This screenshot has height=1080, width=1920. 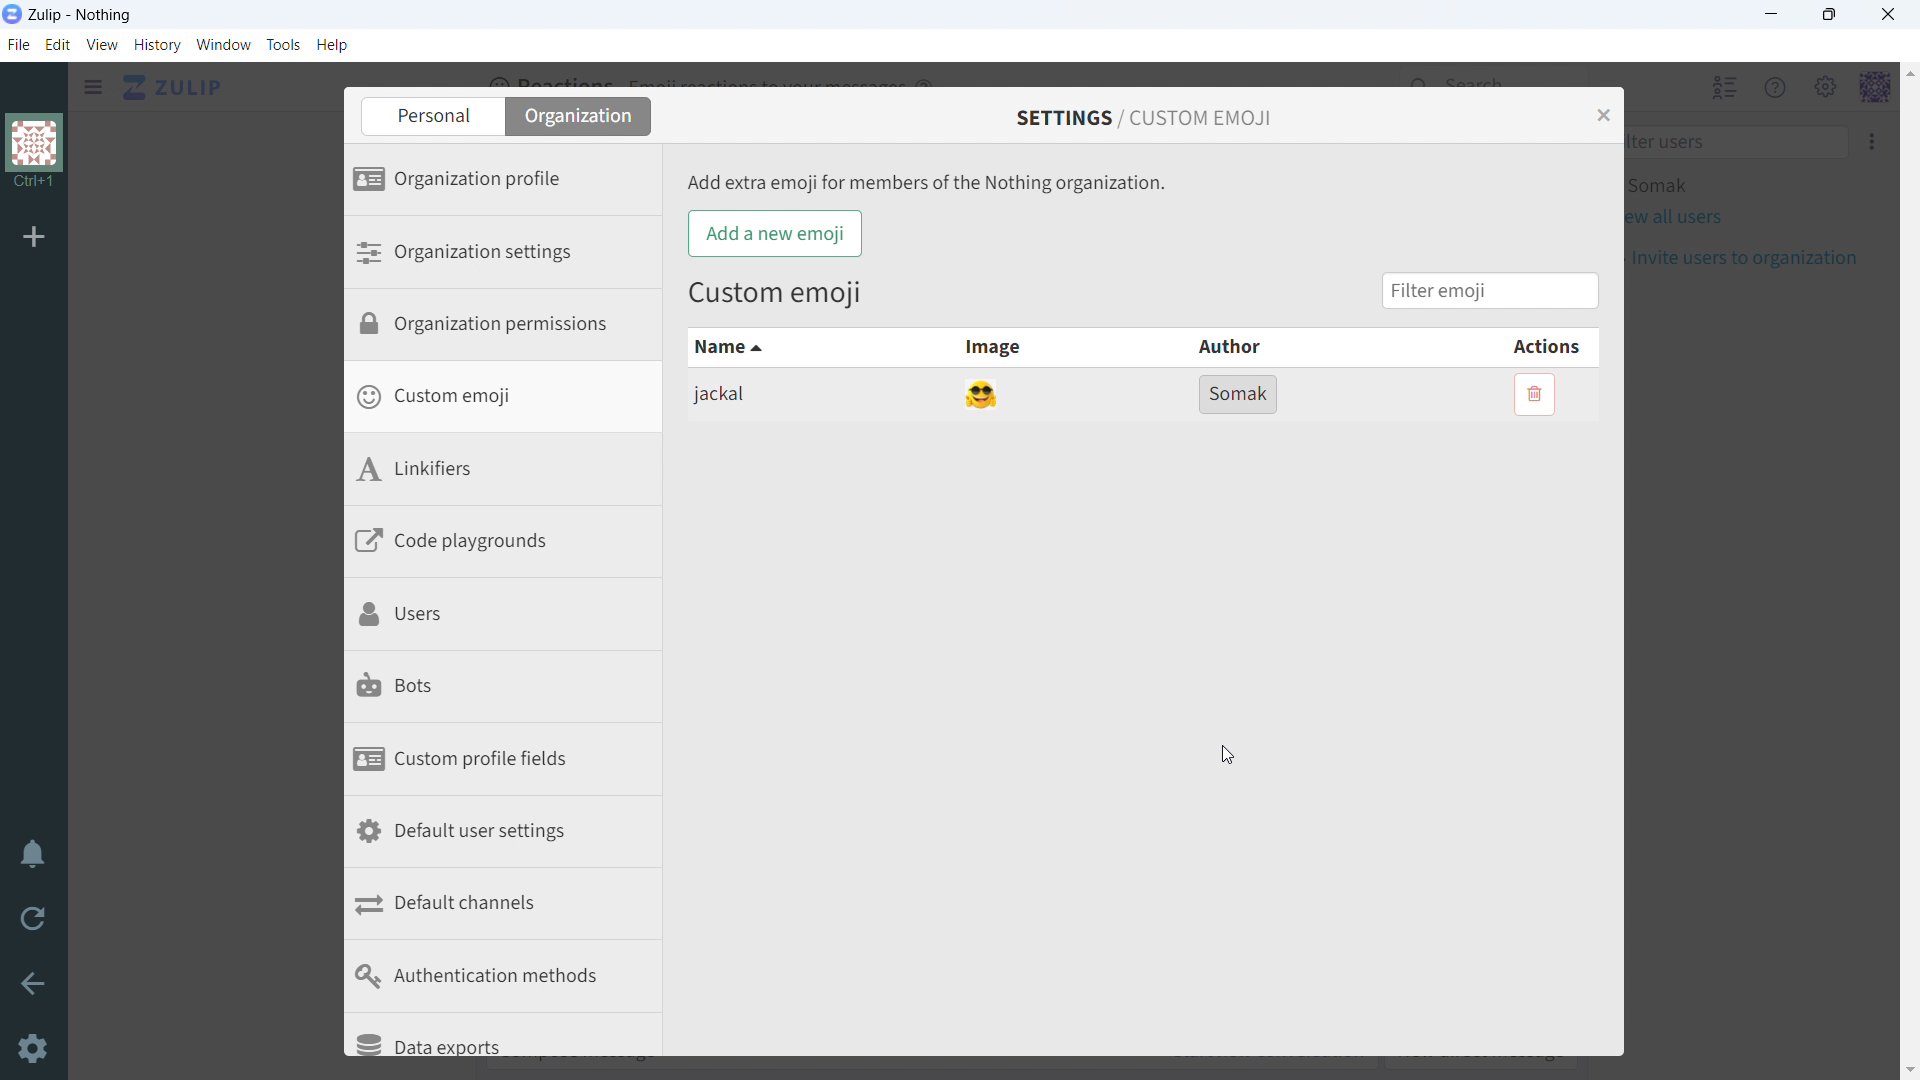 What do you see at coordinates (1754, 258) in the screenshot?
I see `invite users` at bounding box center [1754, 258].